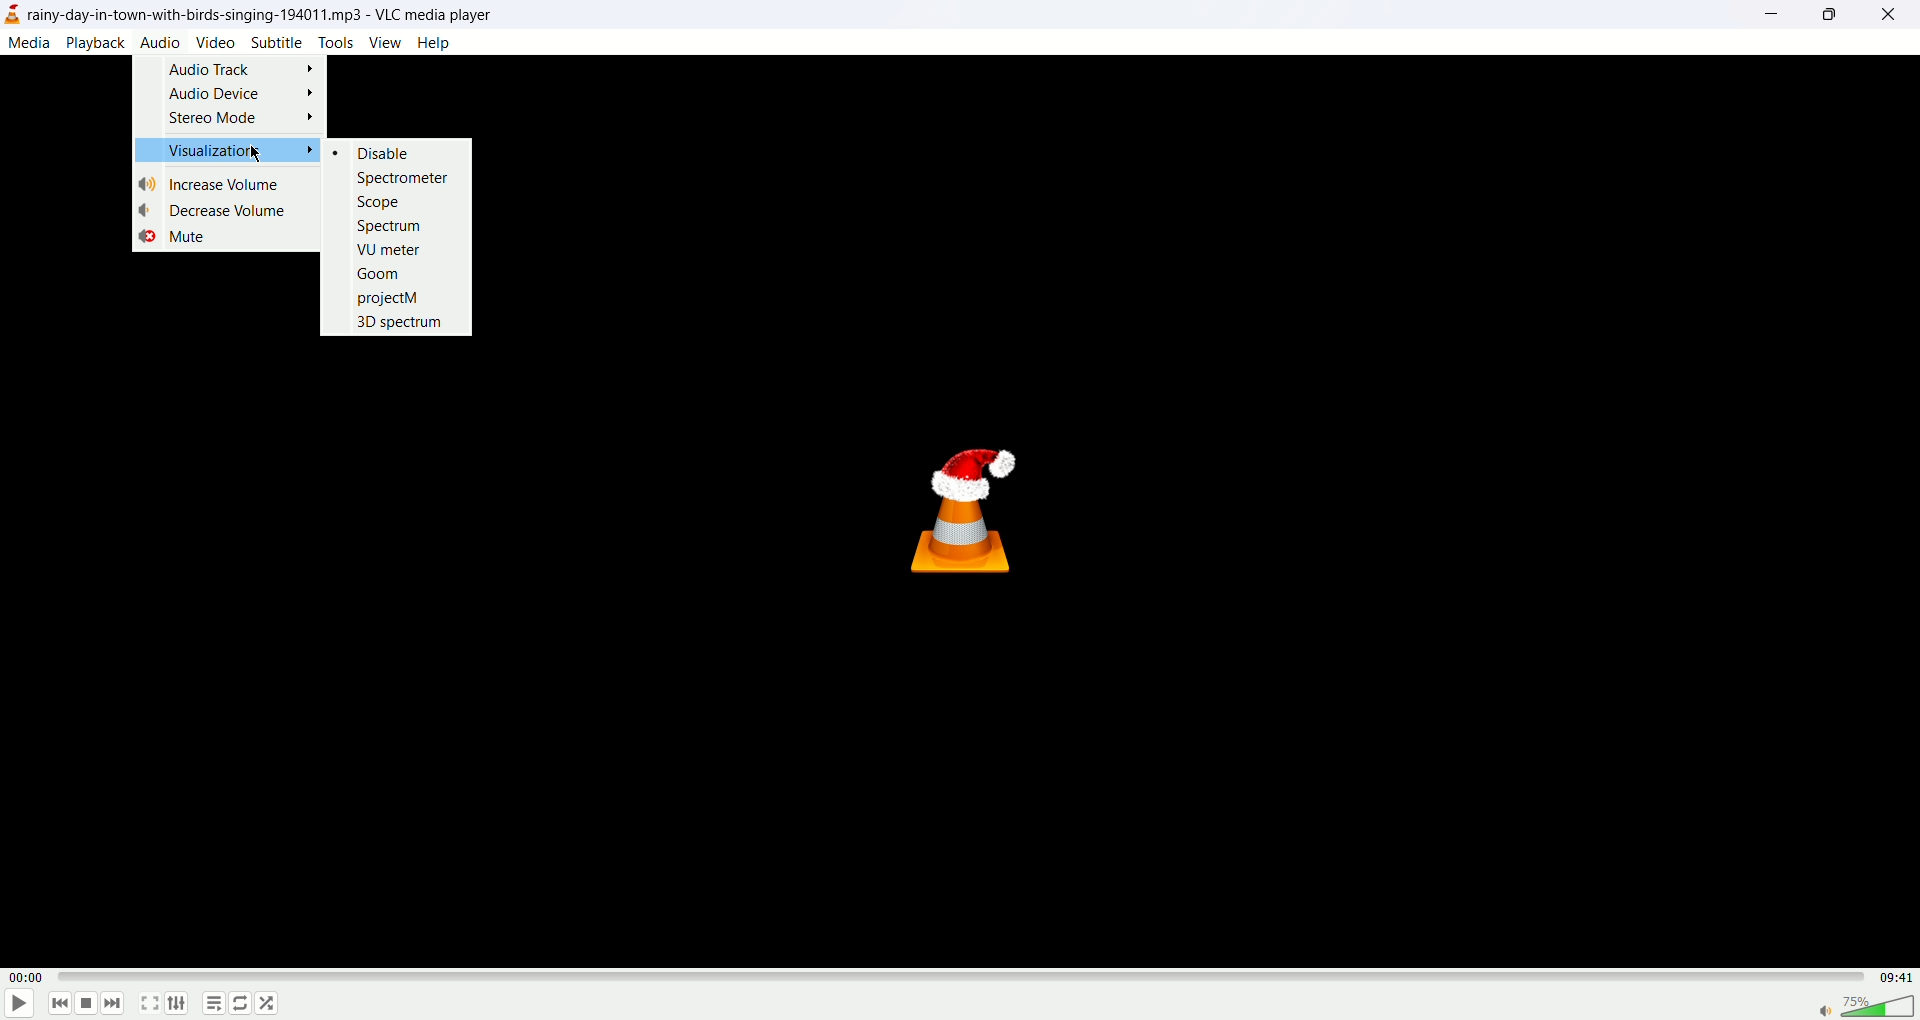 The width and height of the screenshot is (1920, 1020). Describe the element at coordinates (173, 237) in the screenshot. I see `mute` at that location.